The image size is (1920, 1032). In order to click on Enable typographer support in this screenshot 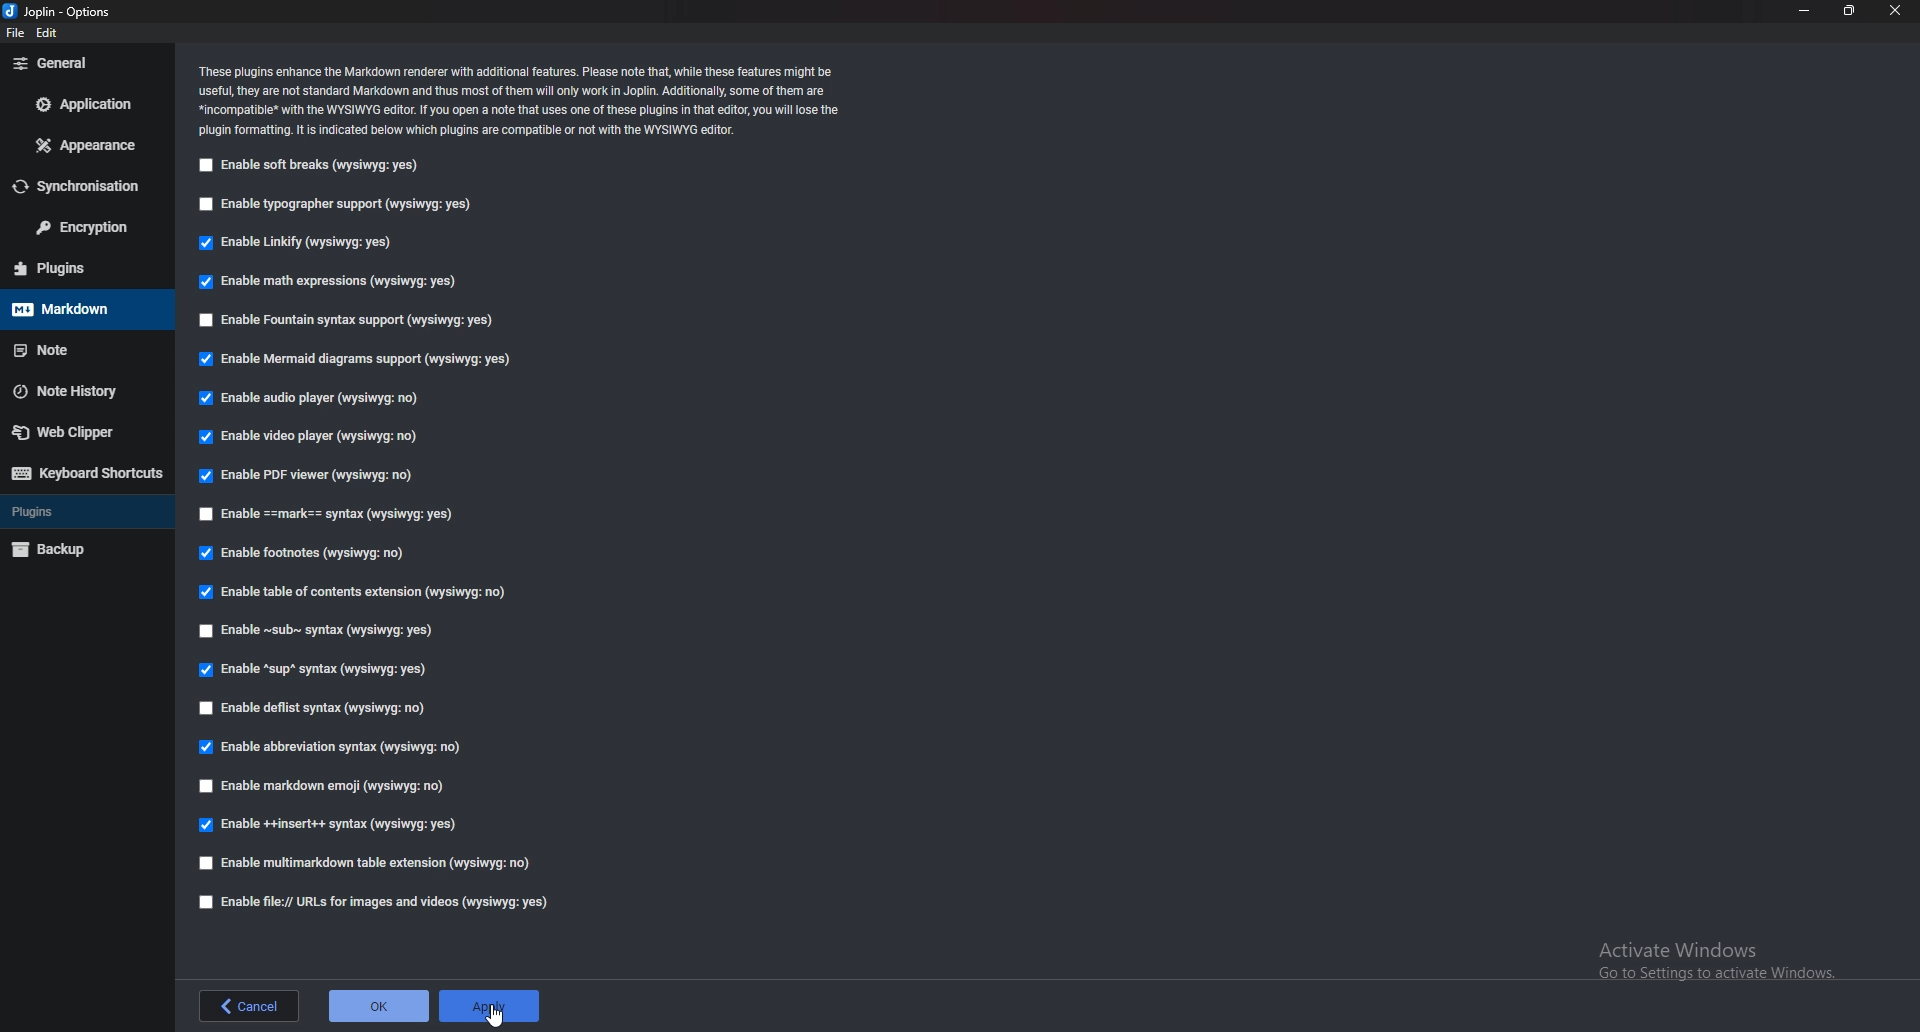, I will do `click(345, 203)`.